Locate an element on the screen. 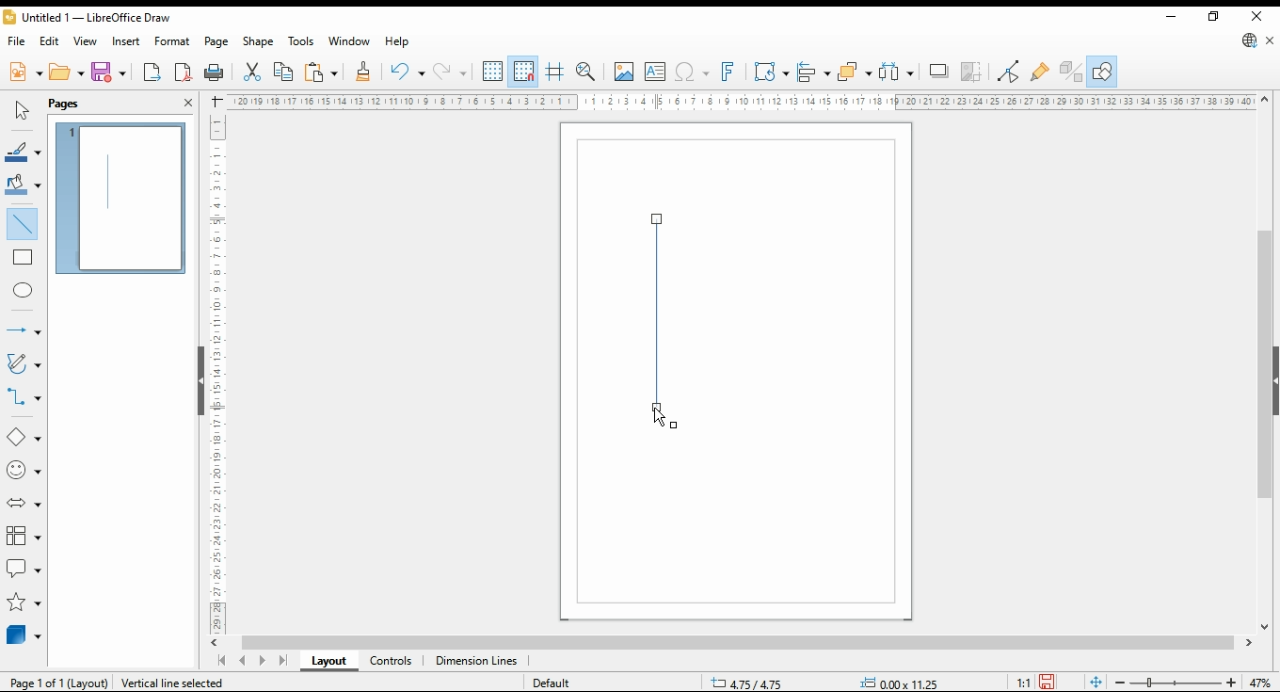 This screenshot has width=1280, height=692. dimension is located at coordinates (477, 662).